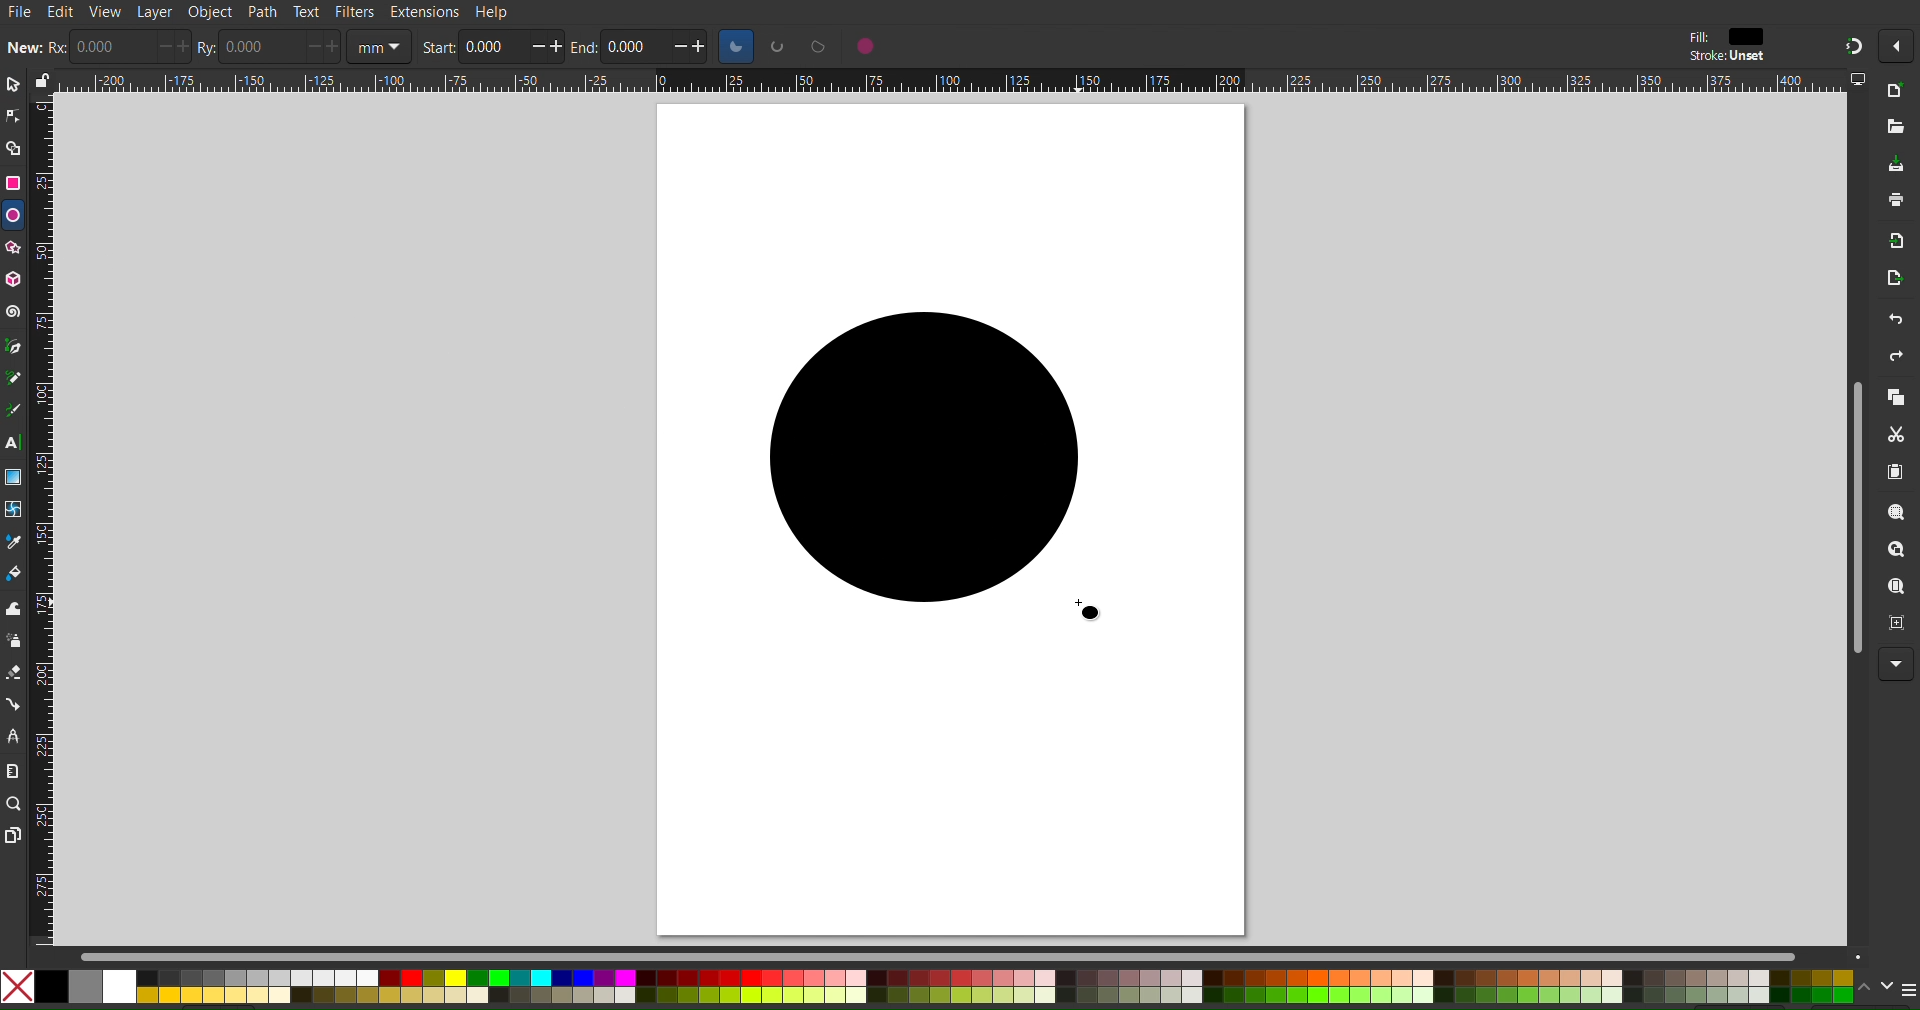  What do you see at coordinates (436, 49) in the screenshot?
I see `start` at bounding box center [436, 49].